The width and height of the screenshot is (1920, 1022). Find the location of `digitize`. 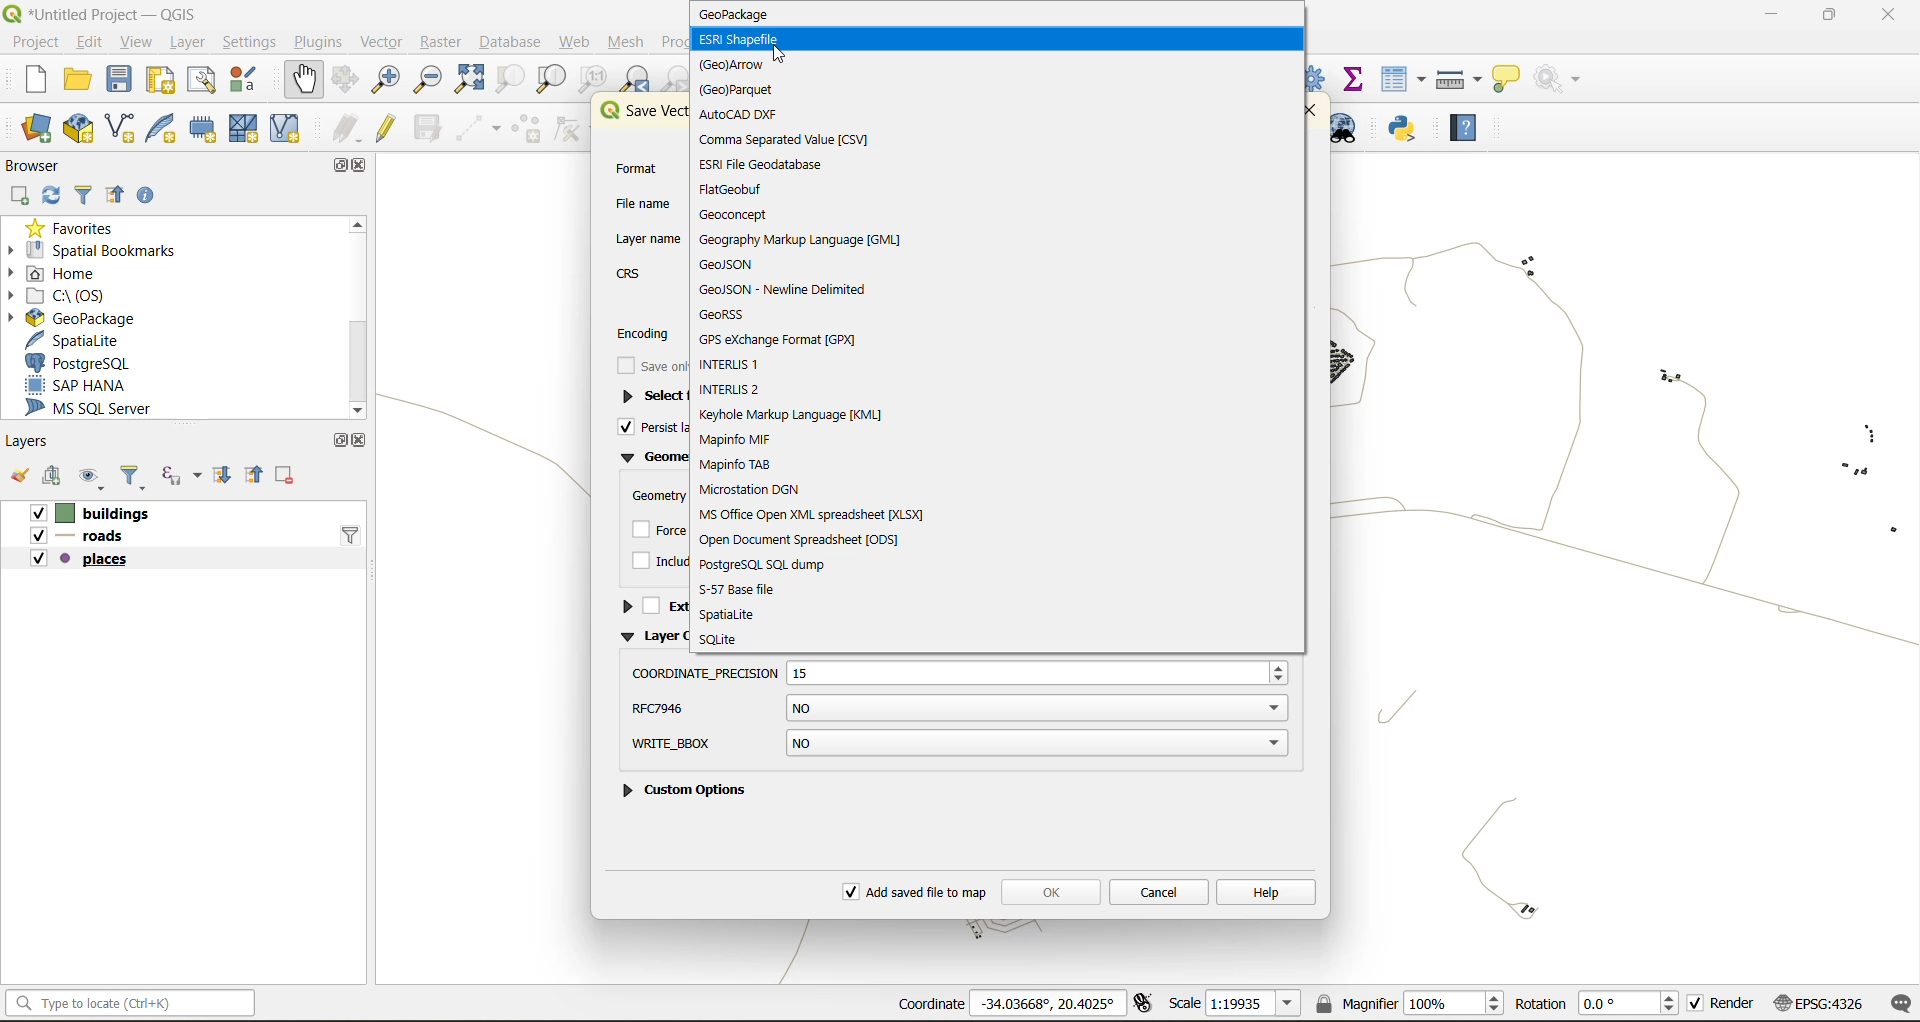

digitize is located at coordinates (475, 128).